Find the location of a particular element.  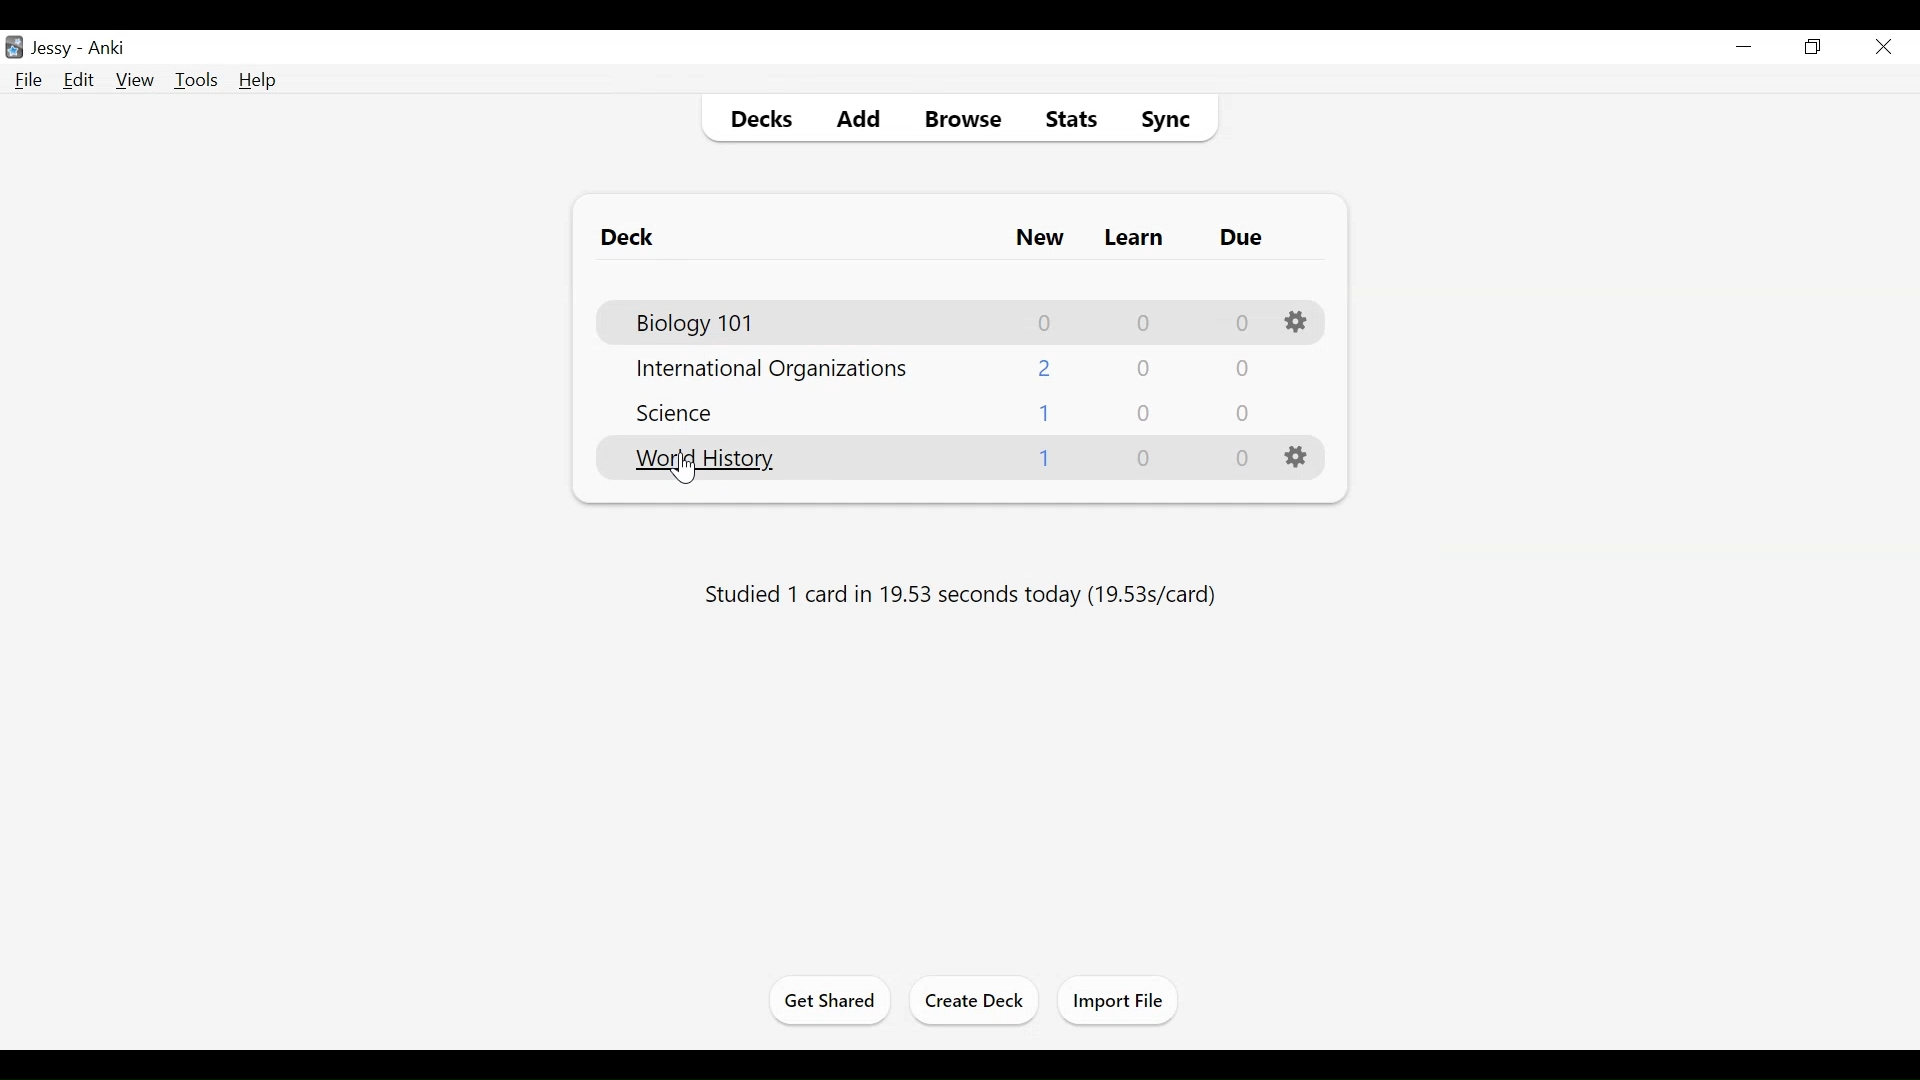

Get Share is located at coordinates (824, 1001).